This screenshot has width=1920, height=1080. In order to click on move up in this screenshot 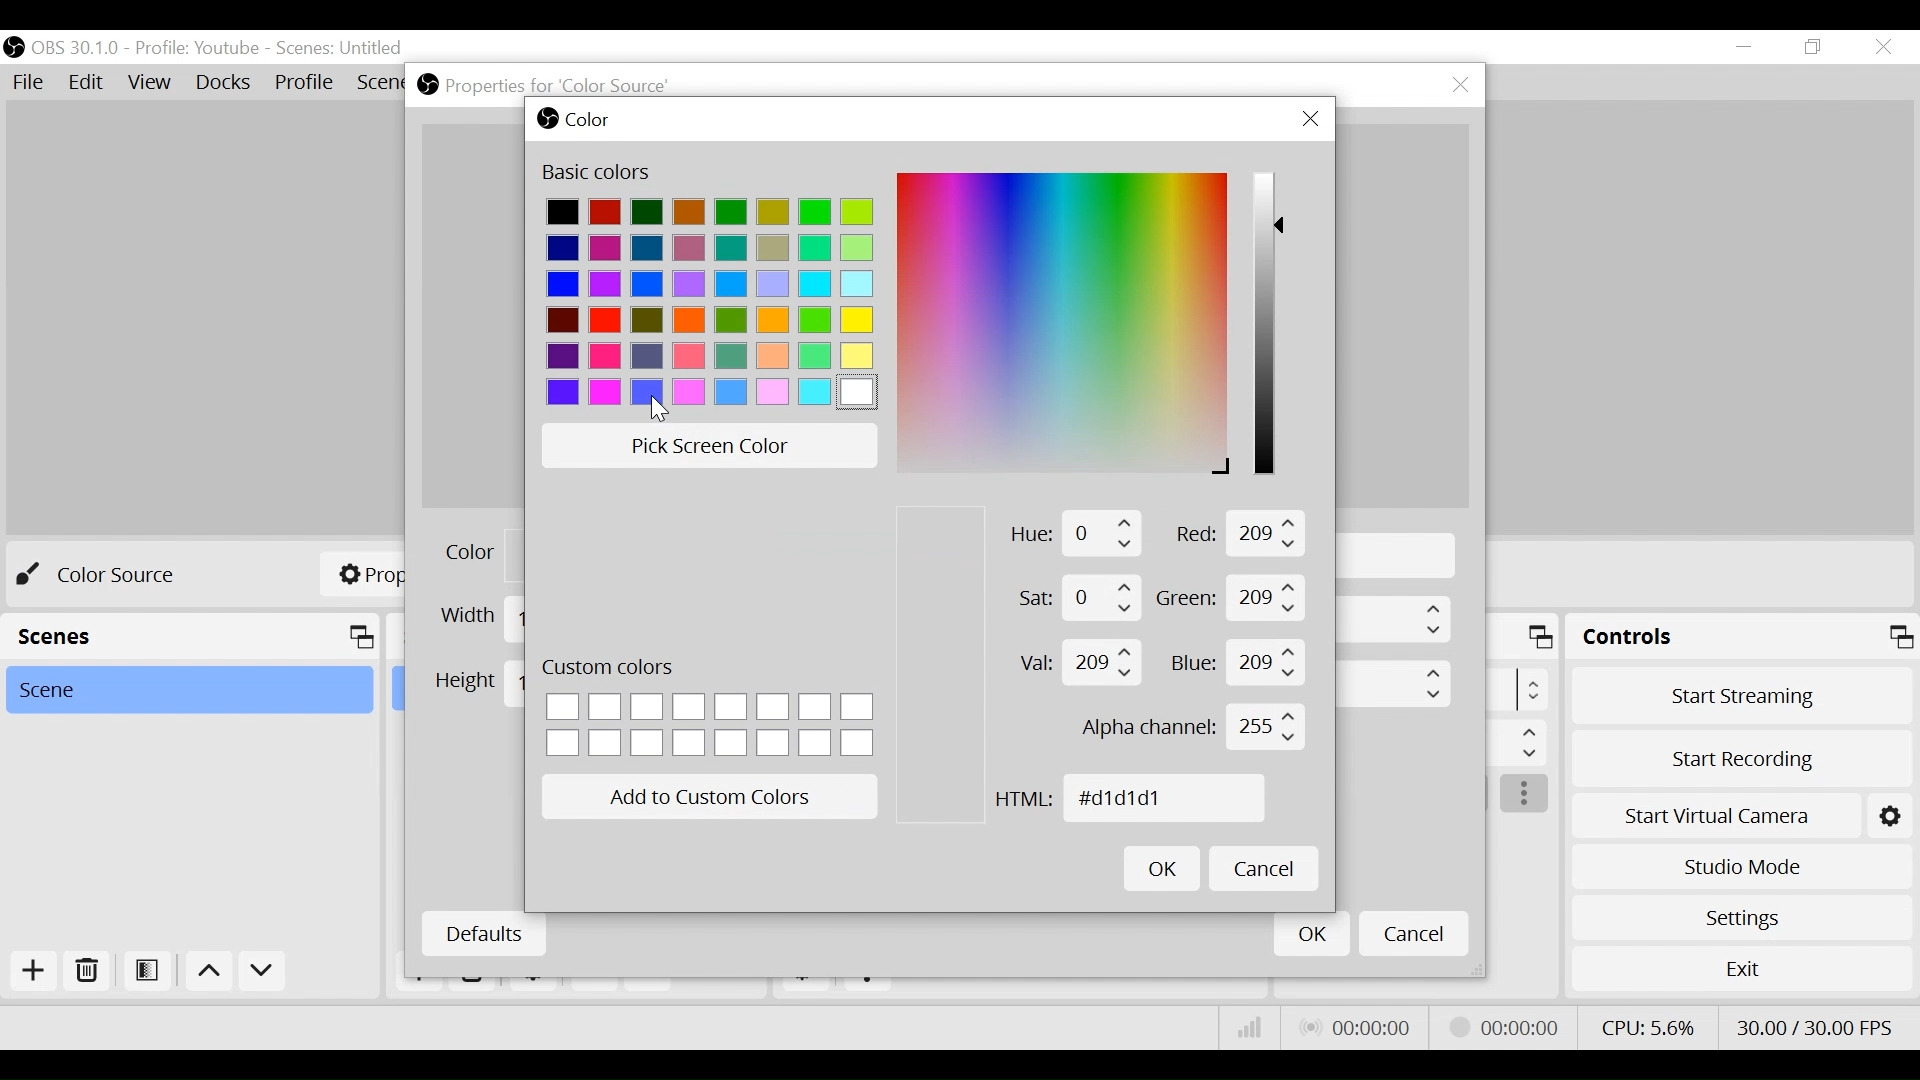, I will do `click(207, 971)`.